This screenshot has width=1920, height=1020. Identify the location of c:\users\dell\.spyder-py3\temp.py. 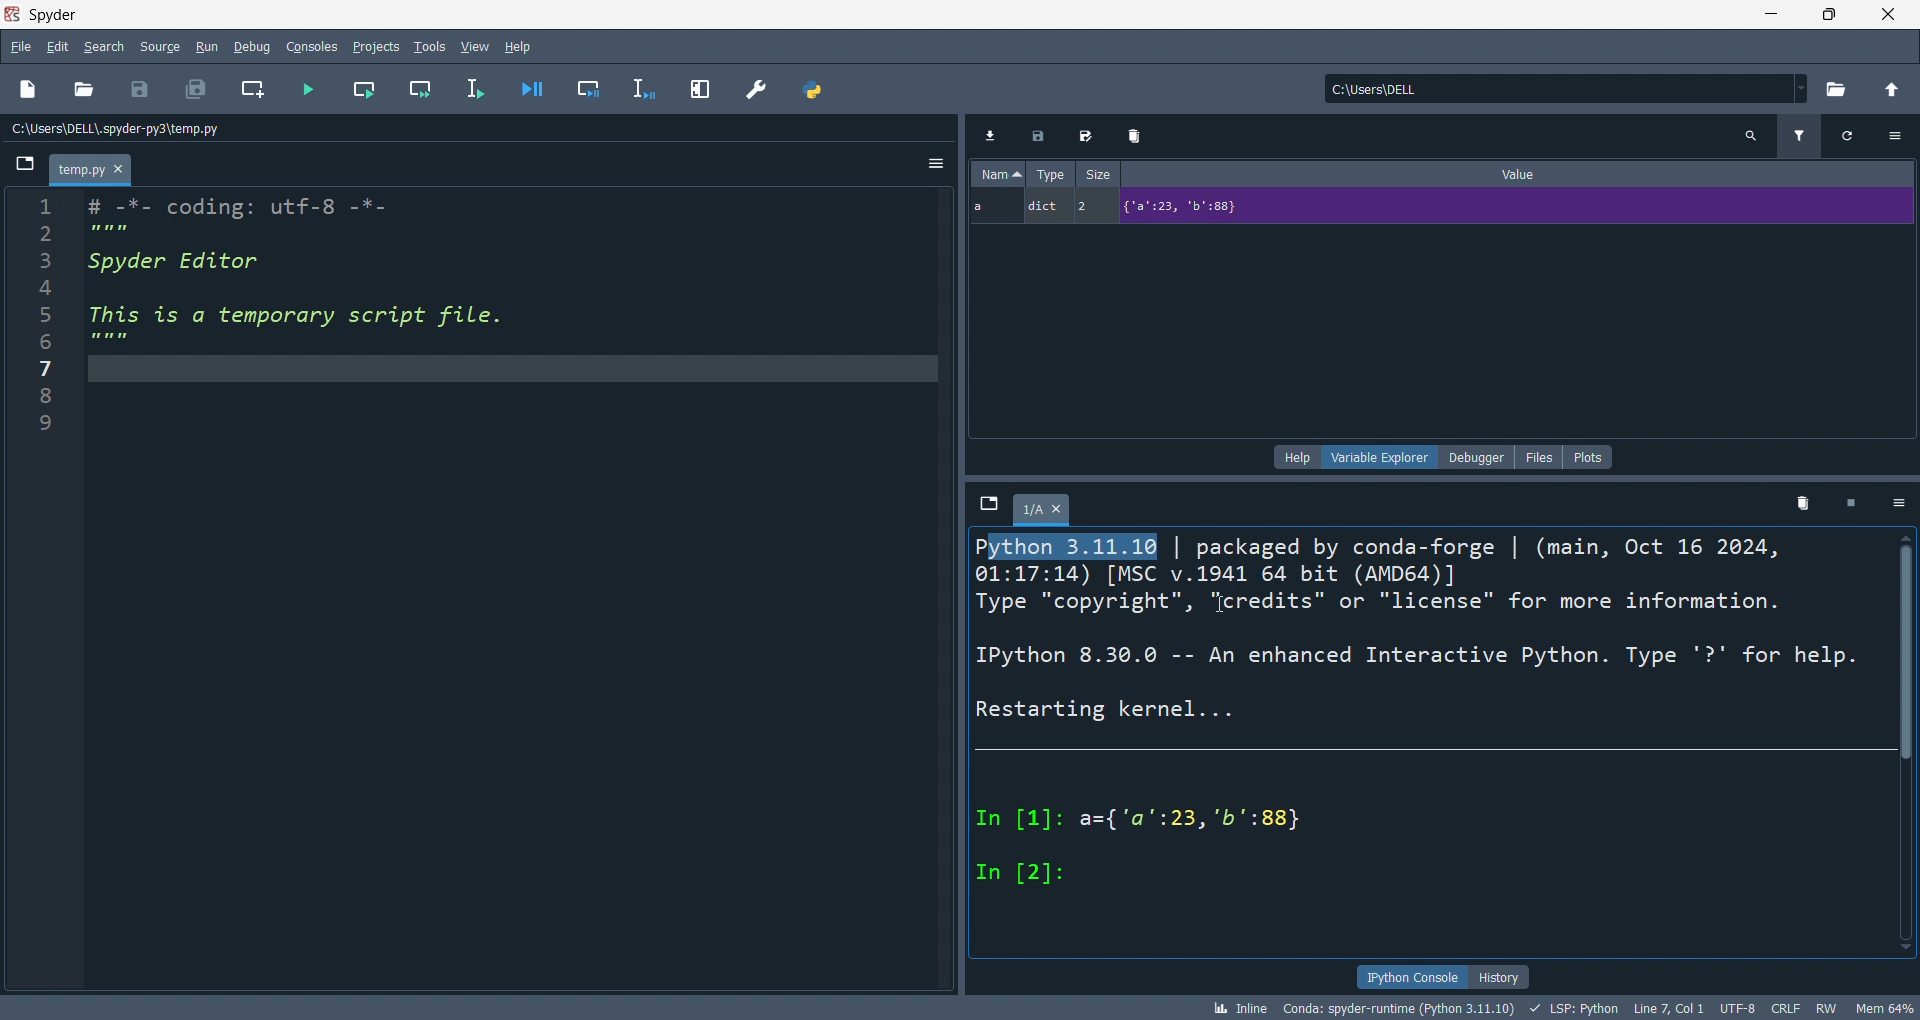
(126, 128).